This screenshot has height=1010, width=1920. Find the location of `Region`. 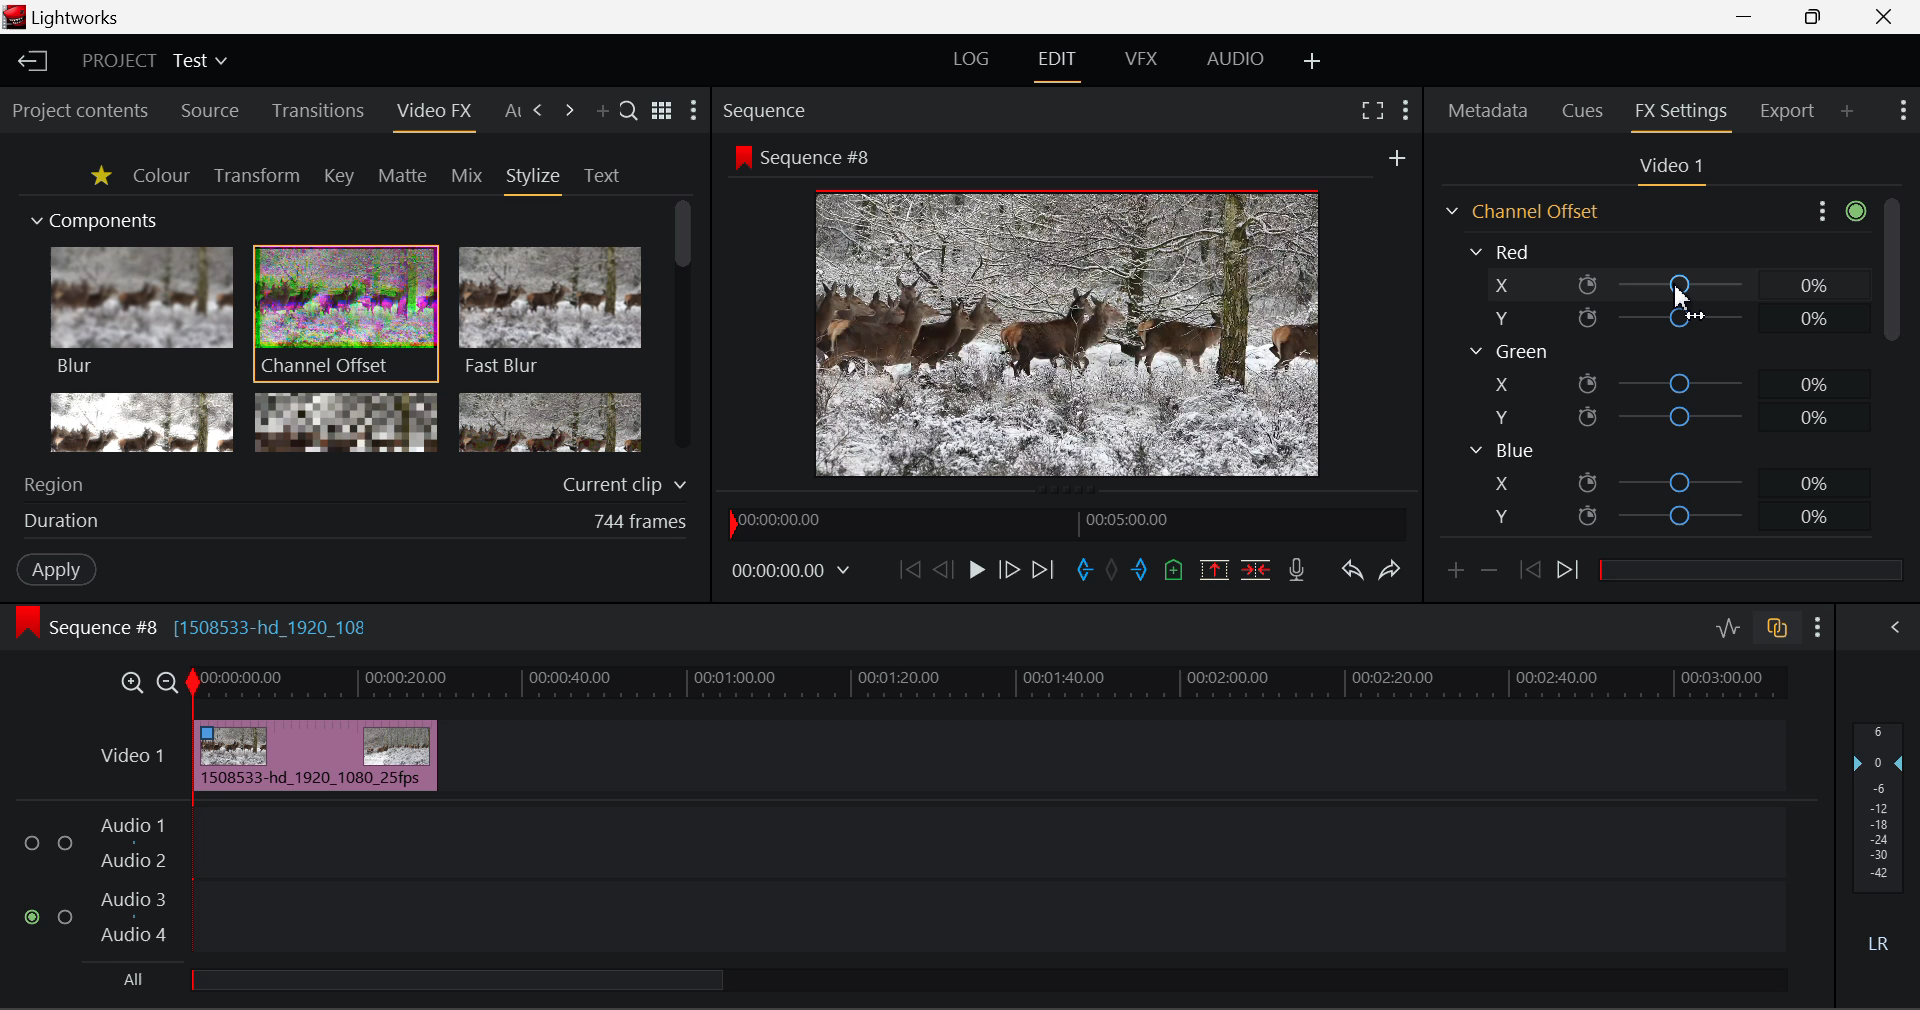

Region is located at coordinates (359, 481).